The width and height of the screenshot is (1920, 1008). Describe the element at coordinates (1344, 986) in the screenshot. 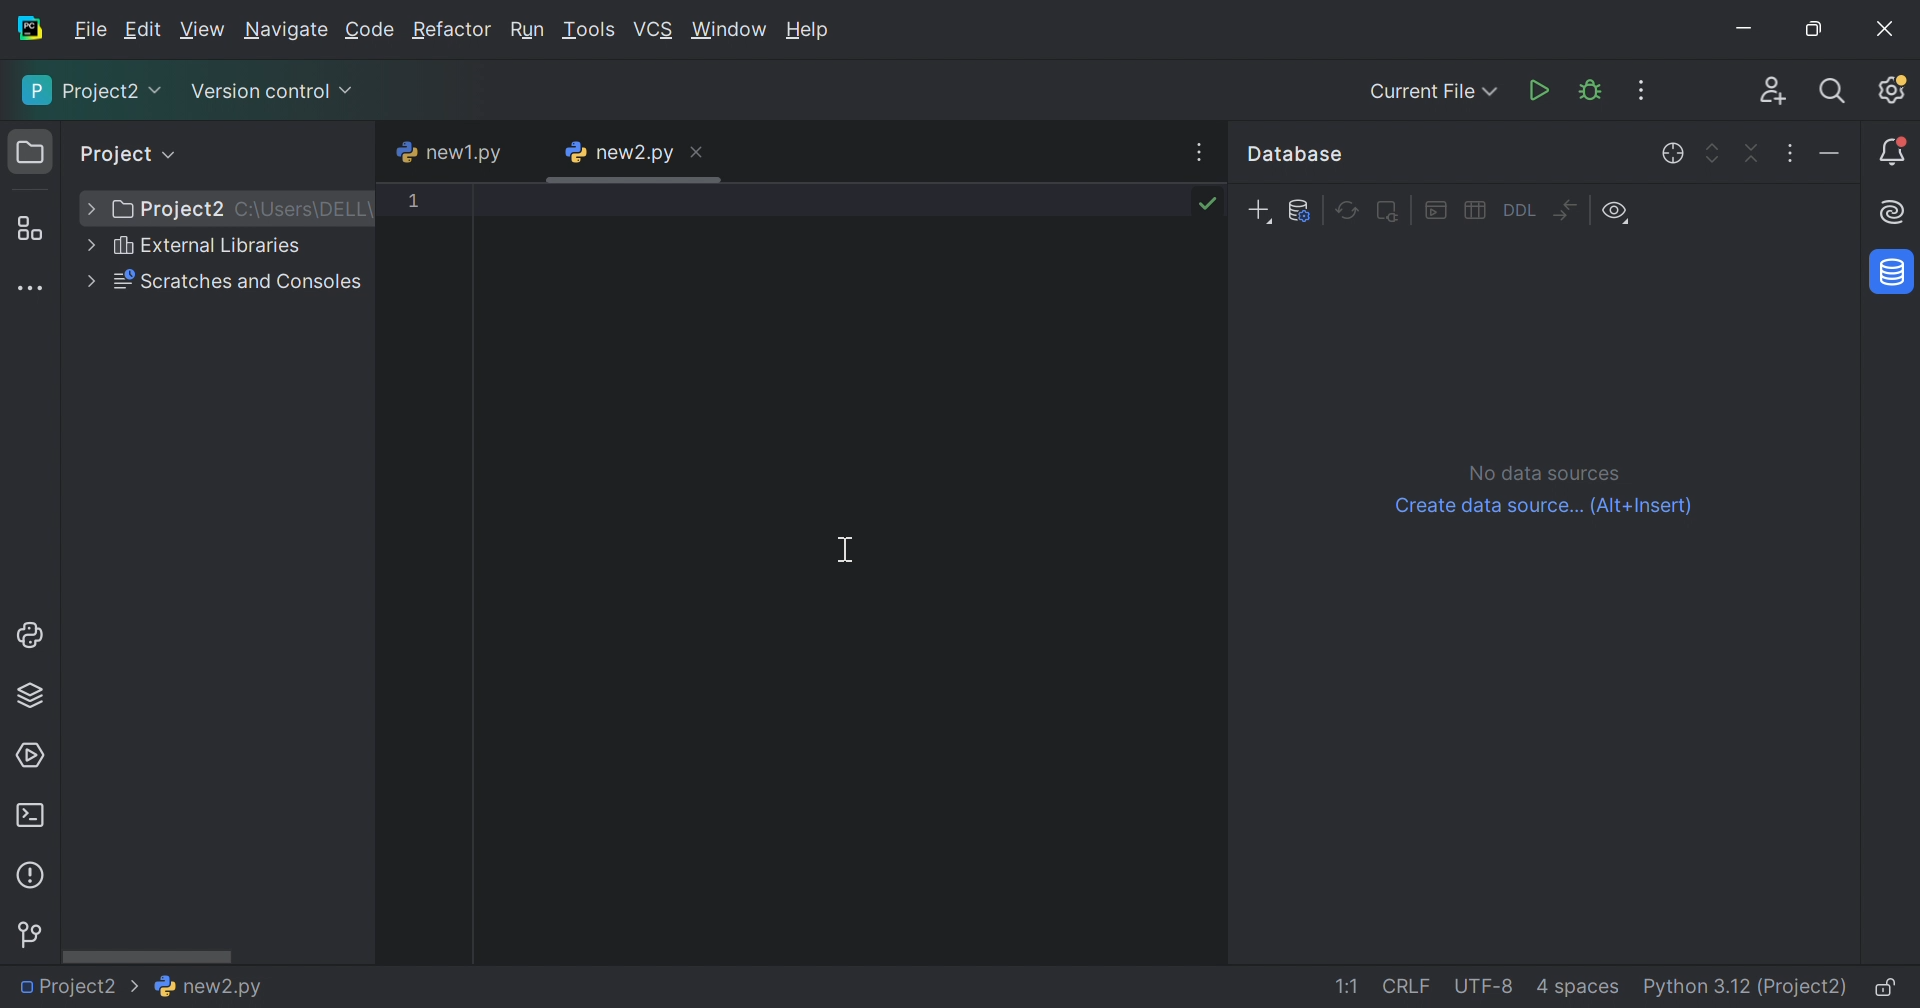

I see `1:1` at that location.